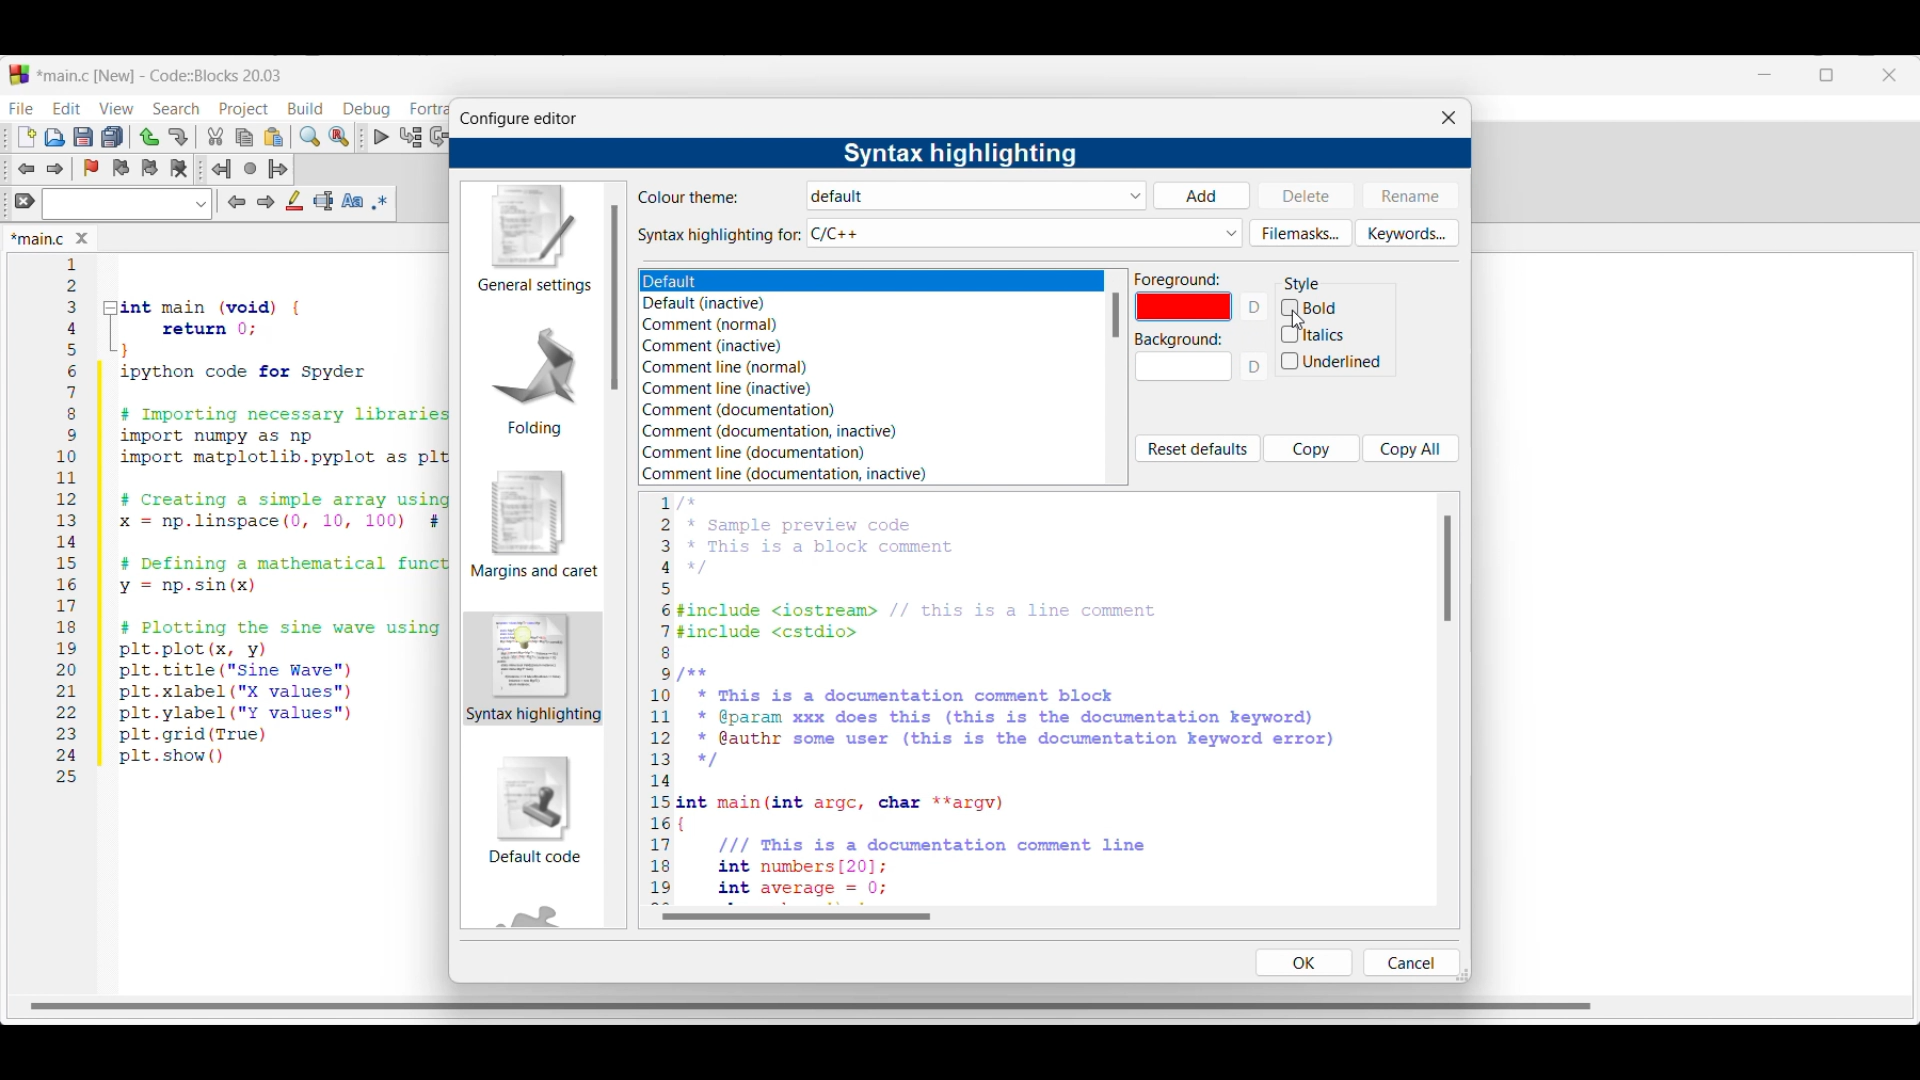  I want to click on Jump back, so click(221, 169).